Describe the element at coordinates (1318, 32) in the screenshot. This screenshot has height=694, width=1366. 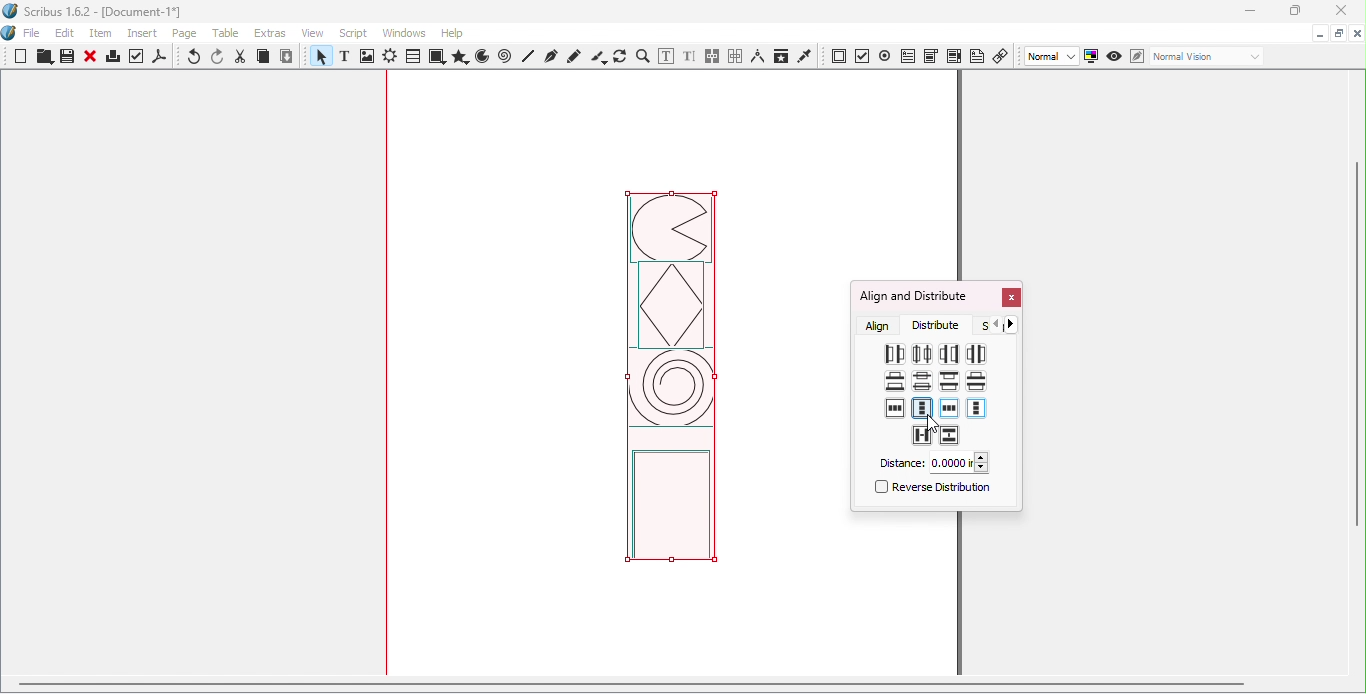
I see `Minimize` at that location.